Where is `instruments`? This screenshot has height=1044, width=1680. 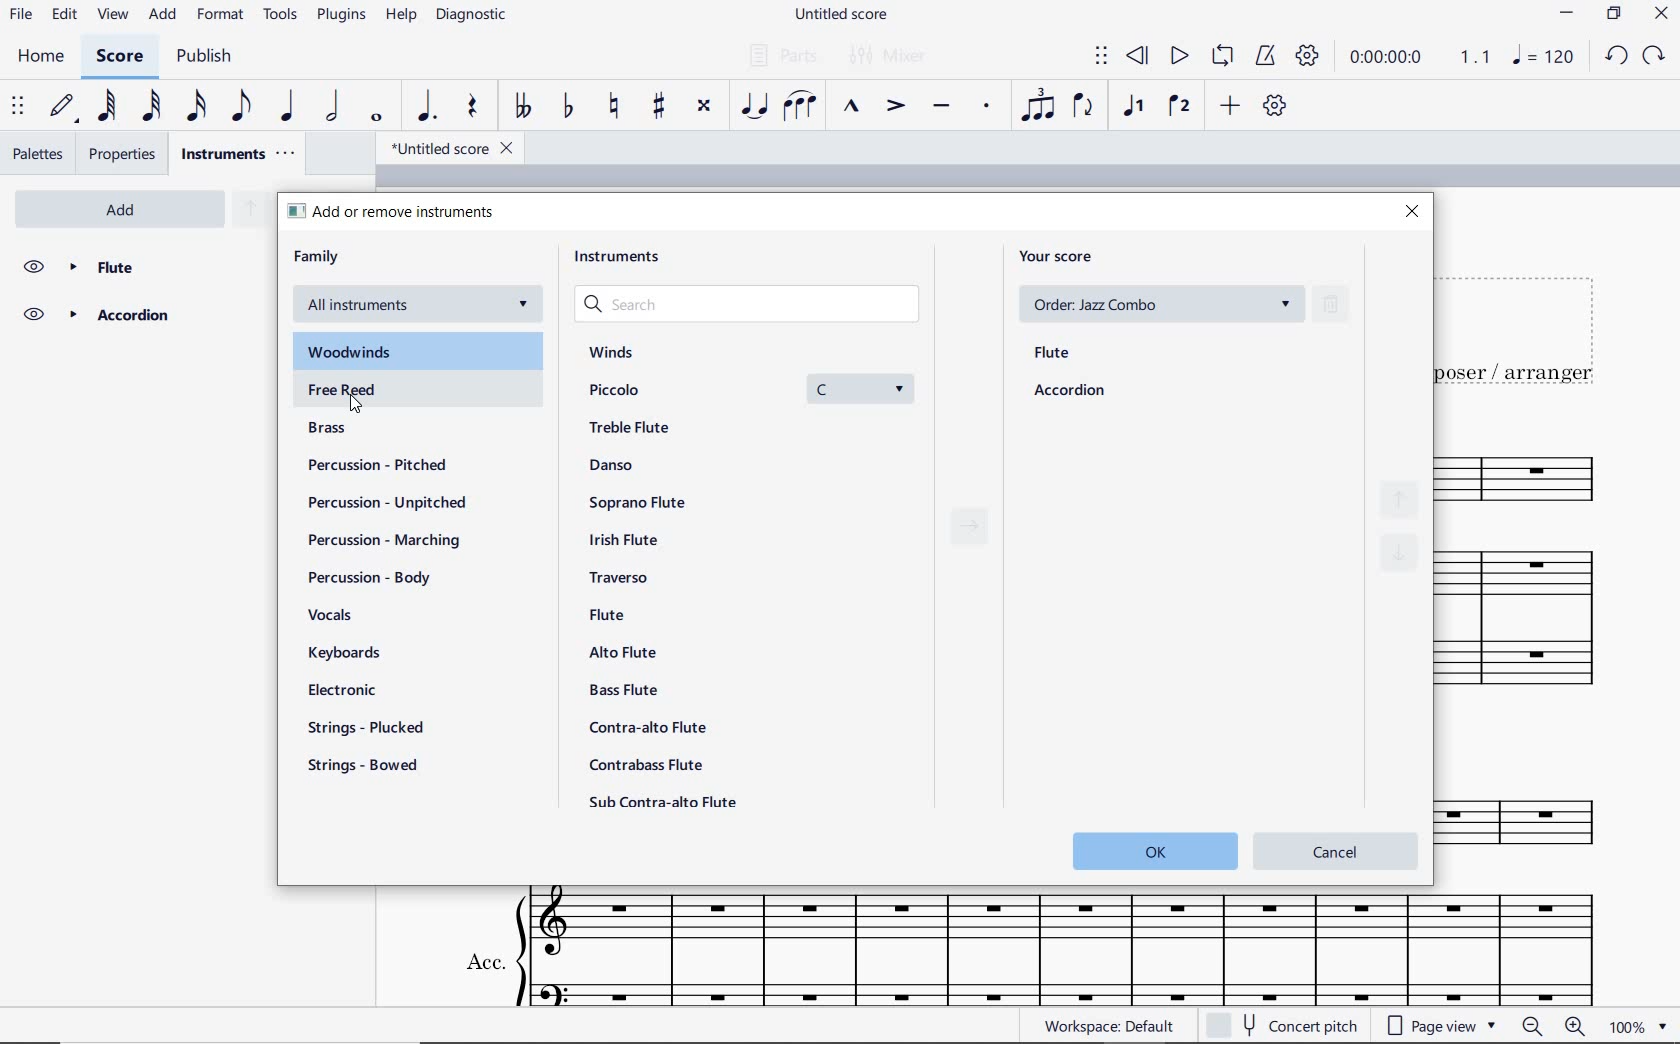
instruments is located at coordinates (623, 257).